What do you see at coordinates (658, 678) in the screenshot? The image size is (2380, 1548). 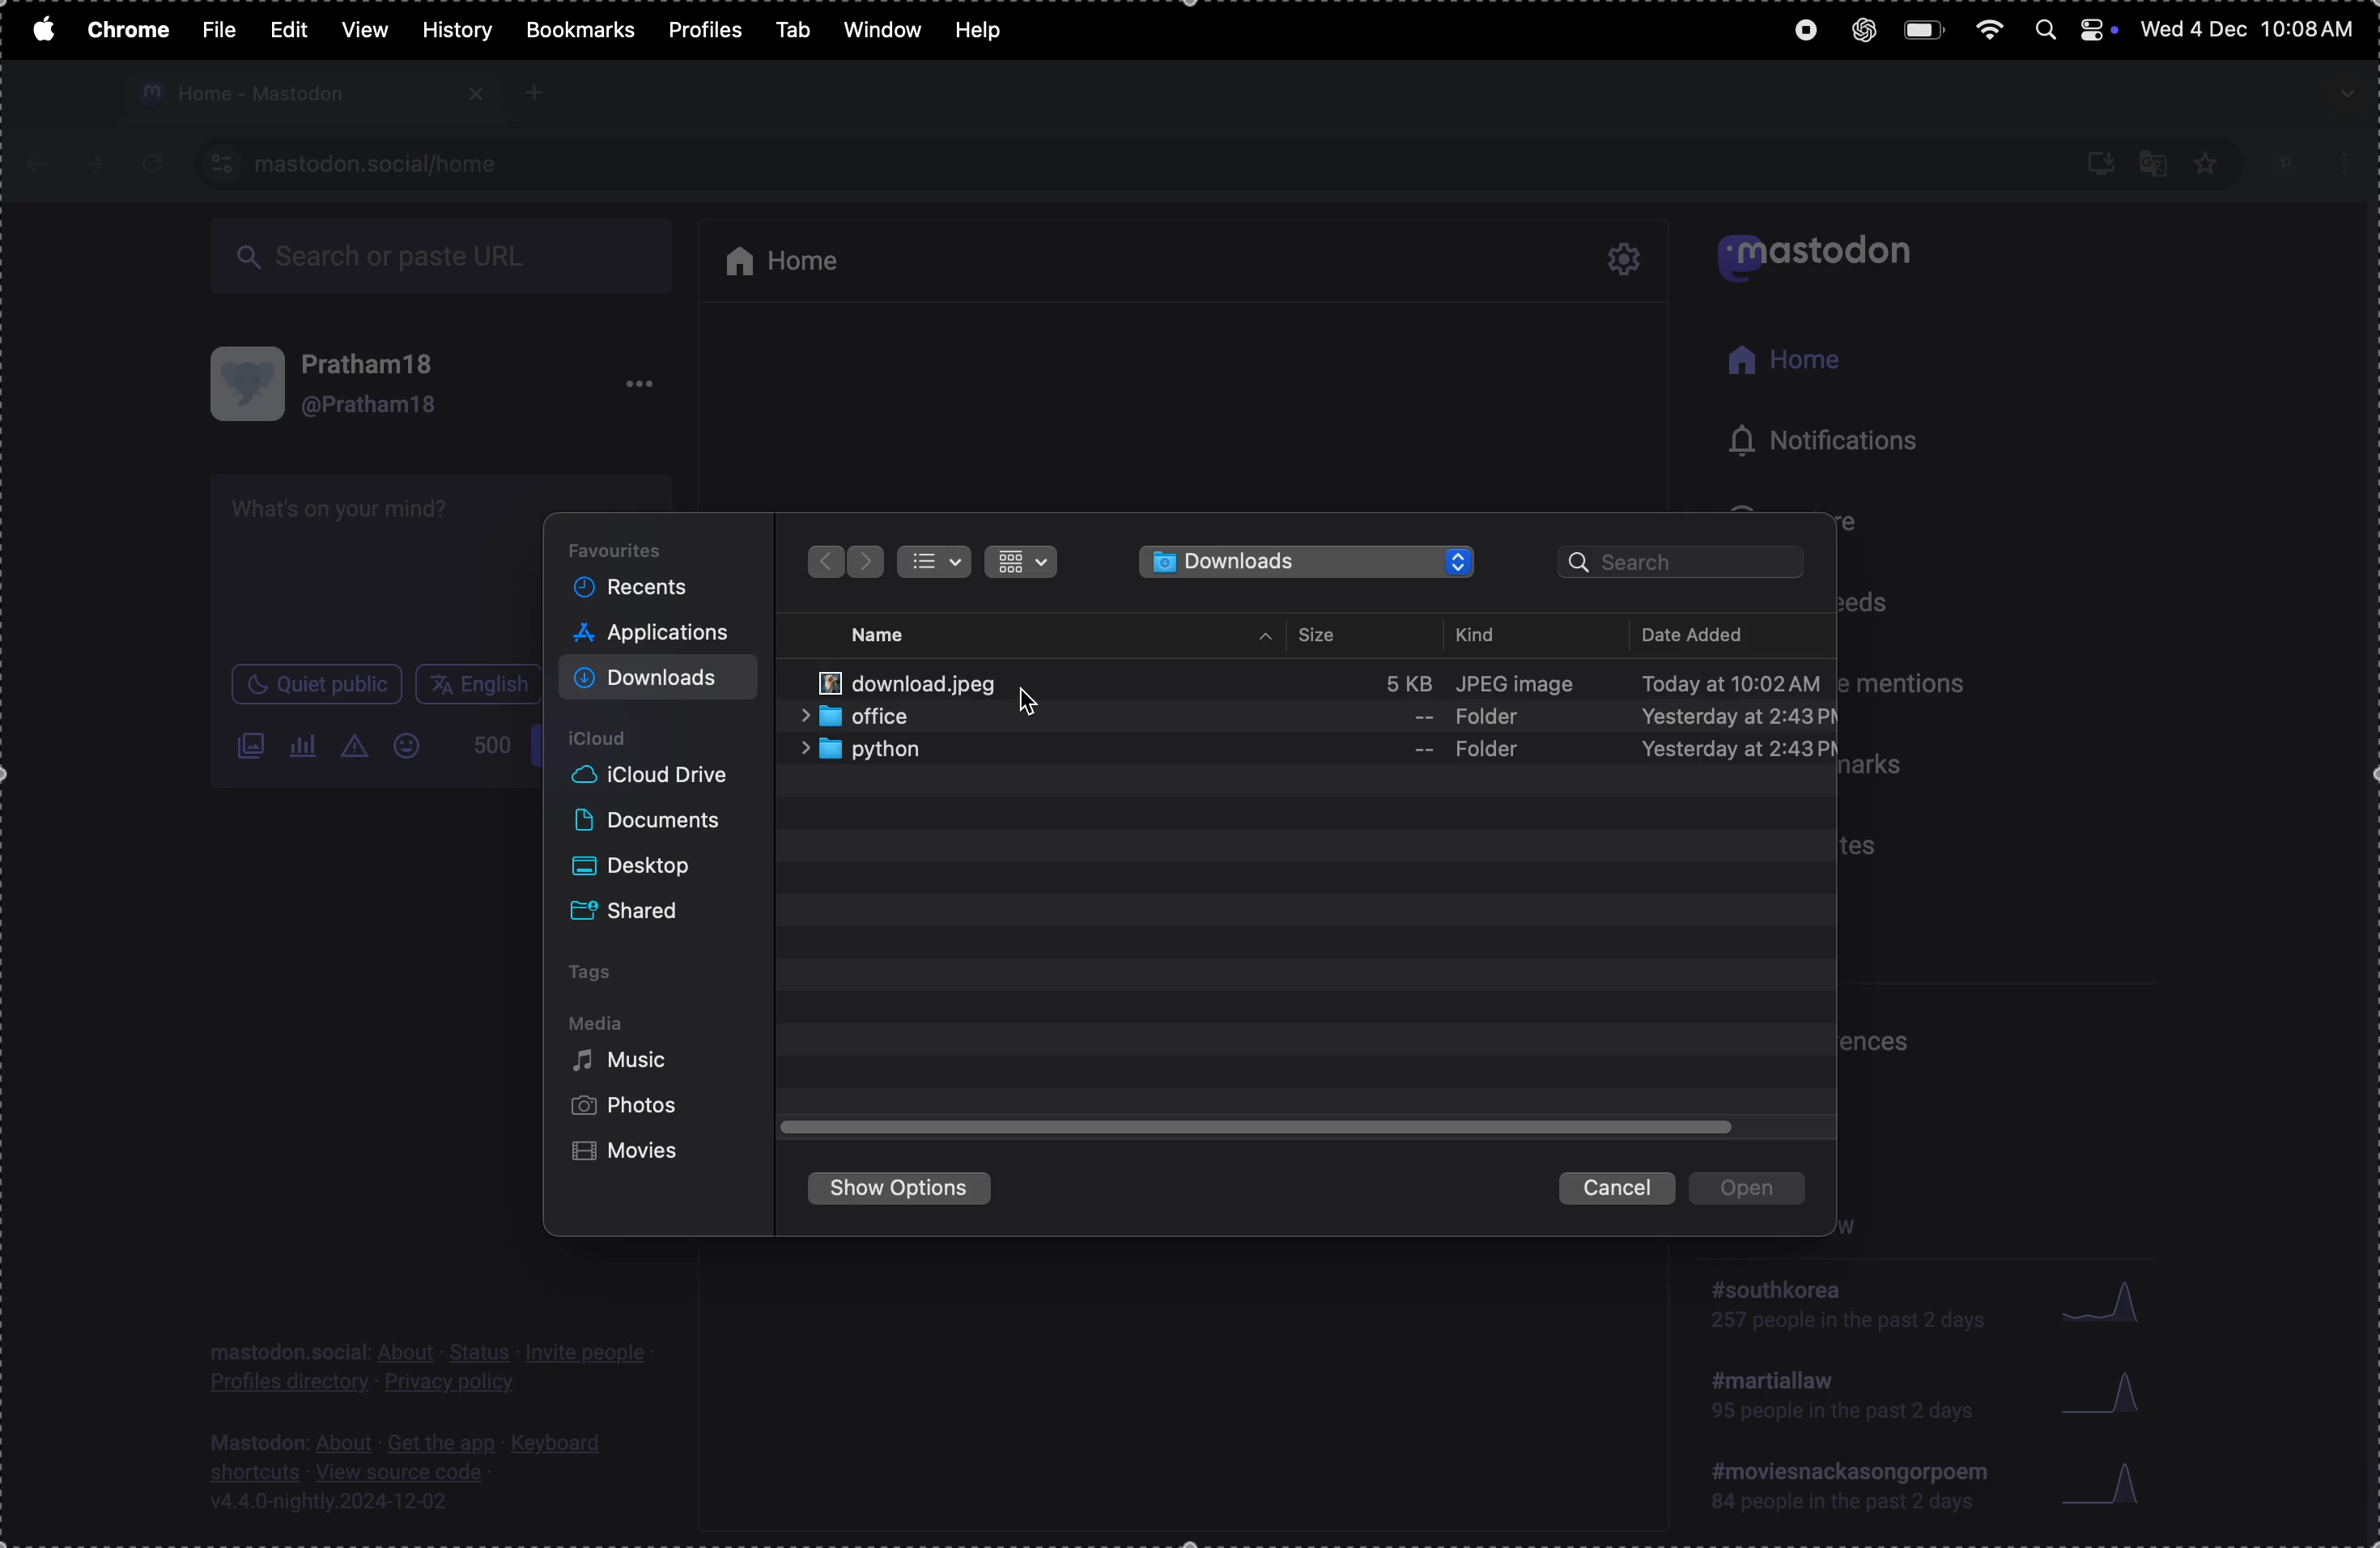 I see `Down loads` at bounding box center [658, 678].